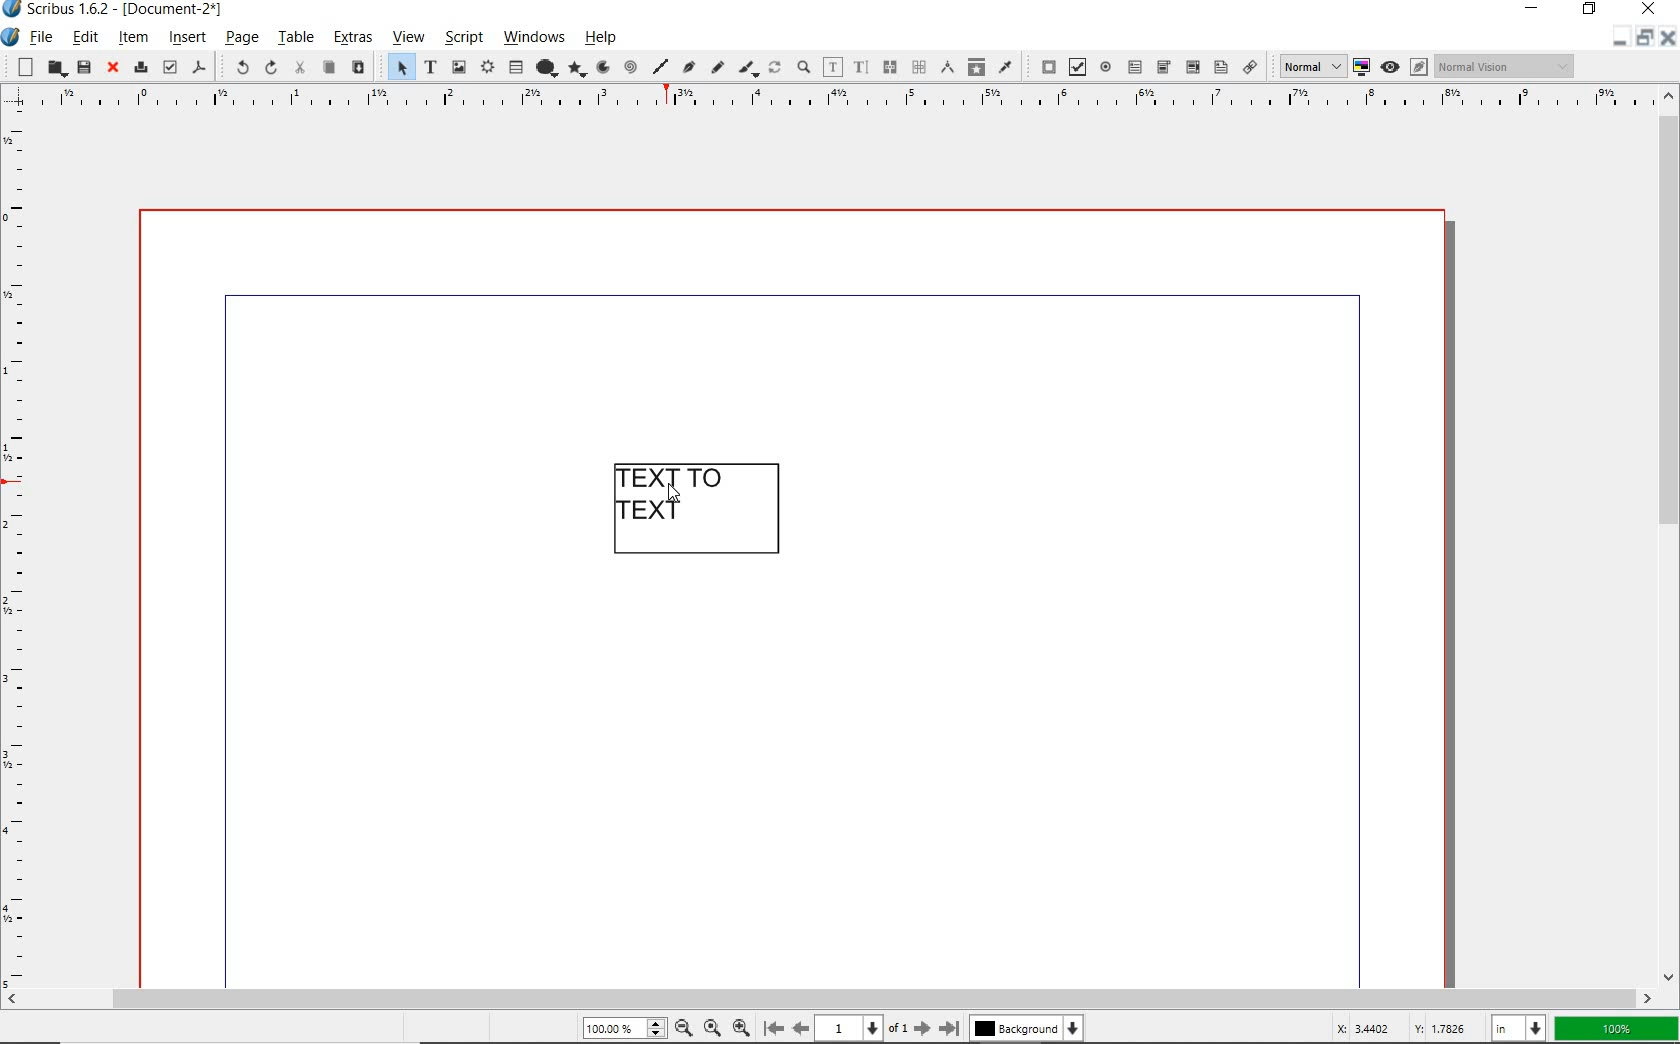 The image size is (1680, 1044). I want to click on pdf text field, so click(1135, 66).